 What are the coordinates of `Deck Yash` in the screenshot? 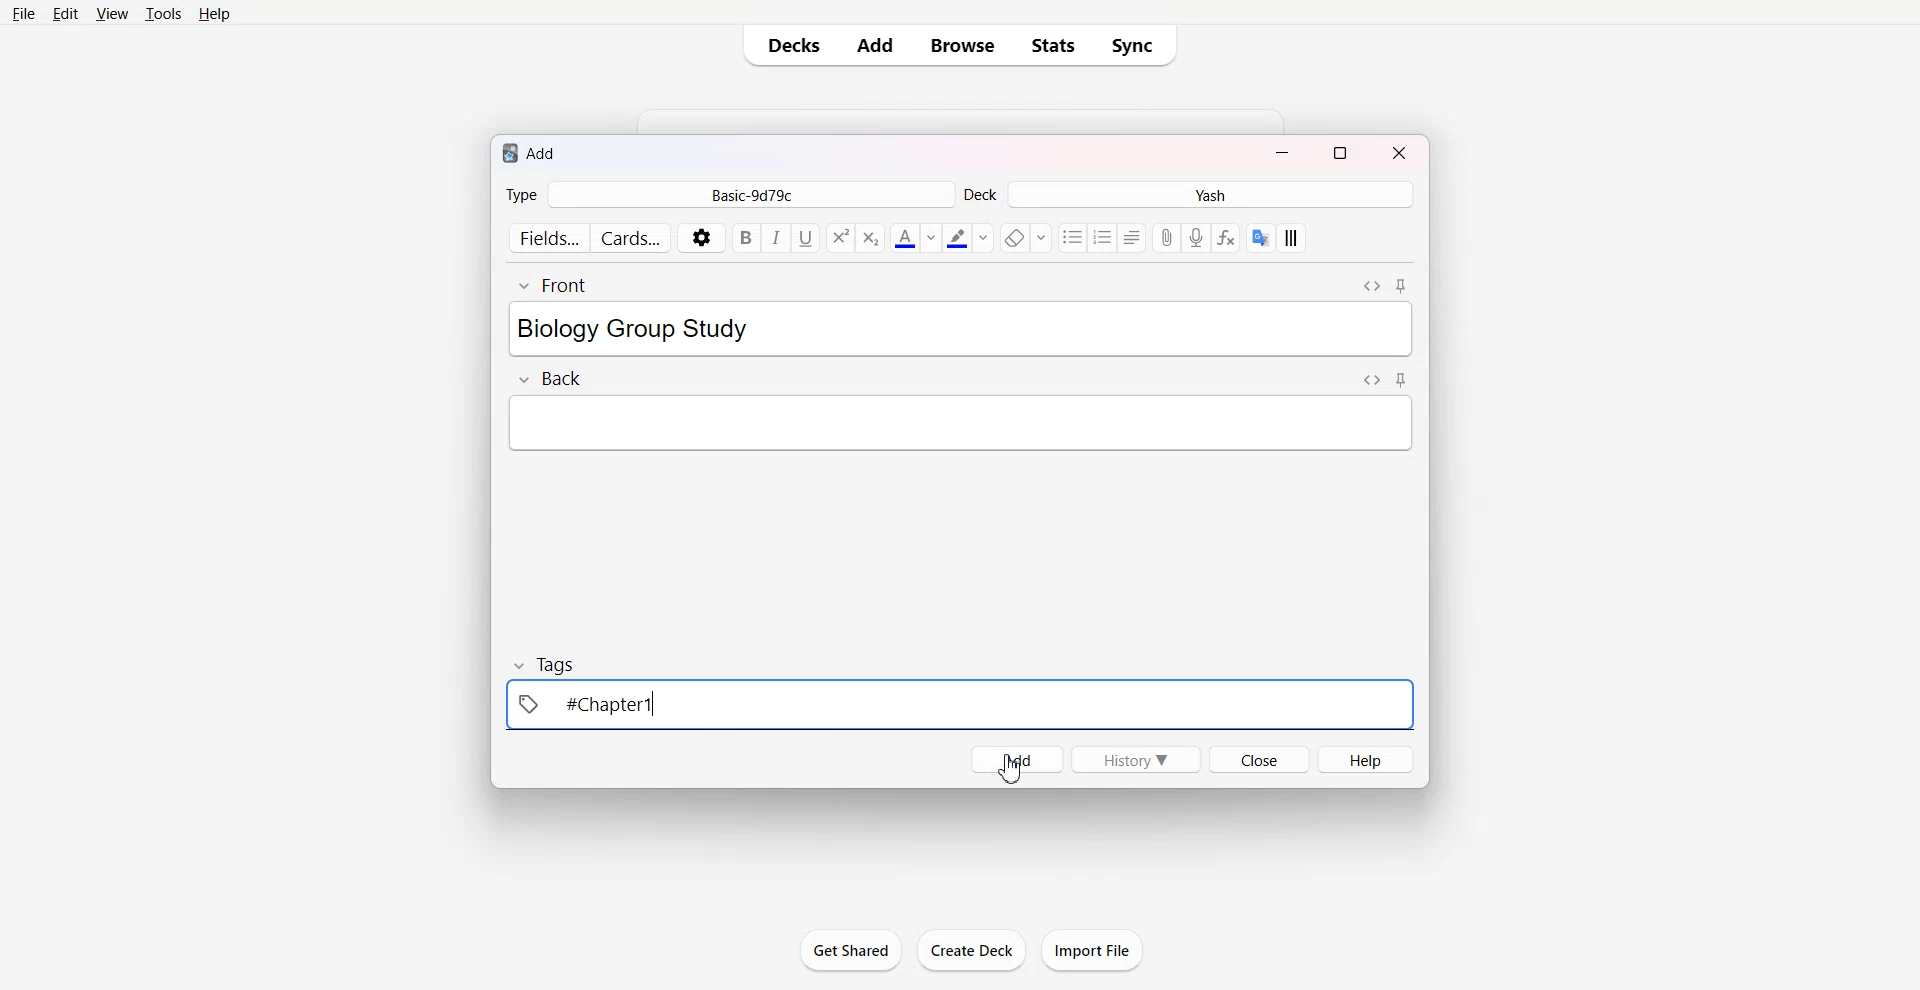 It's located at (1190, 194).